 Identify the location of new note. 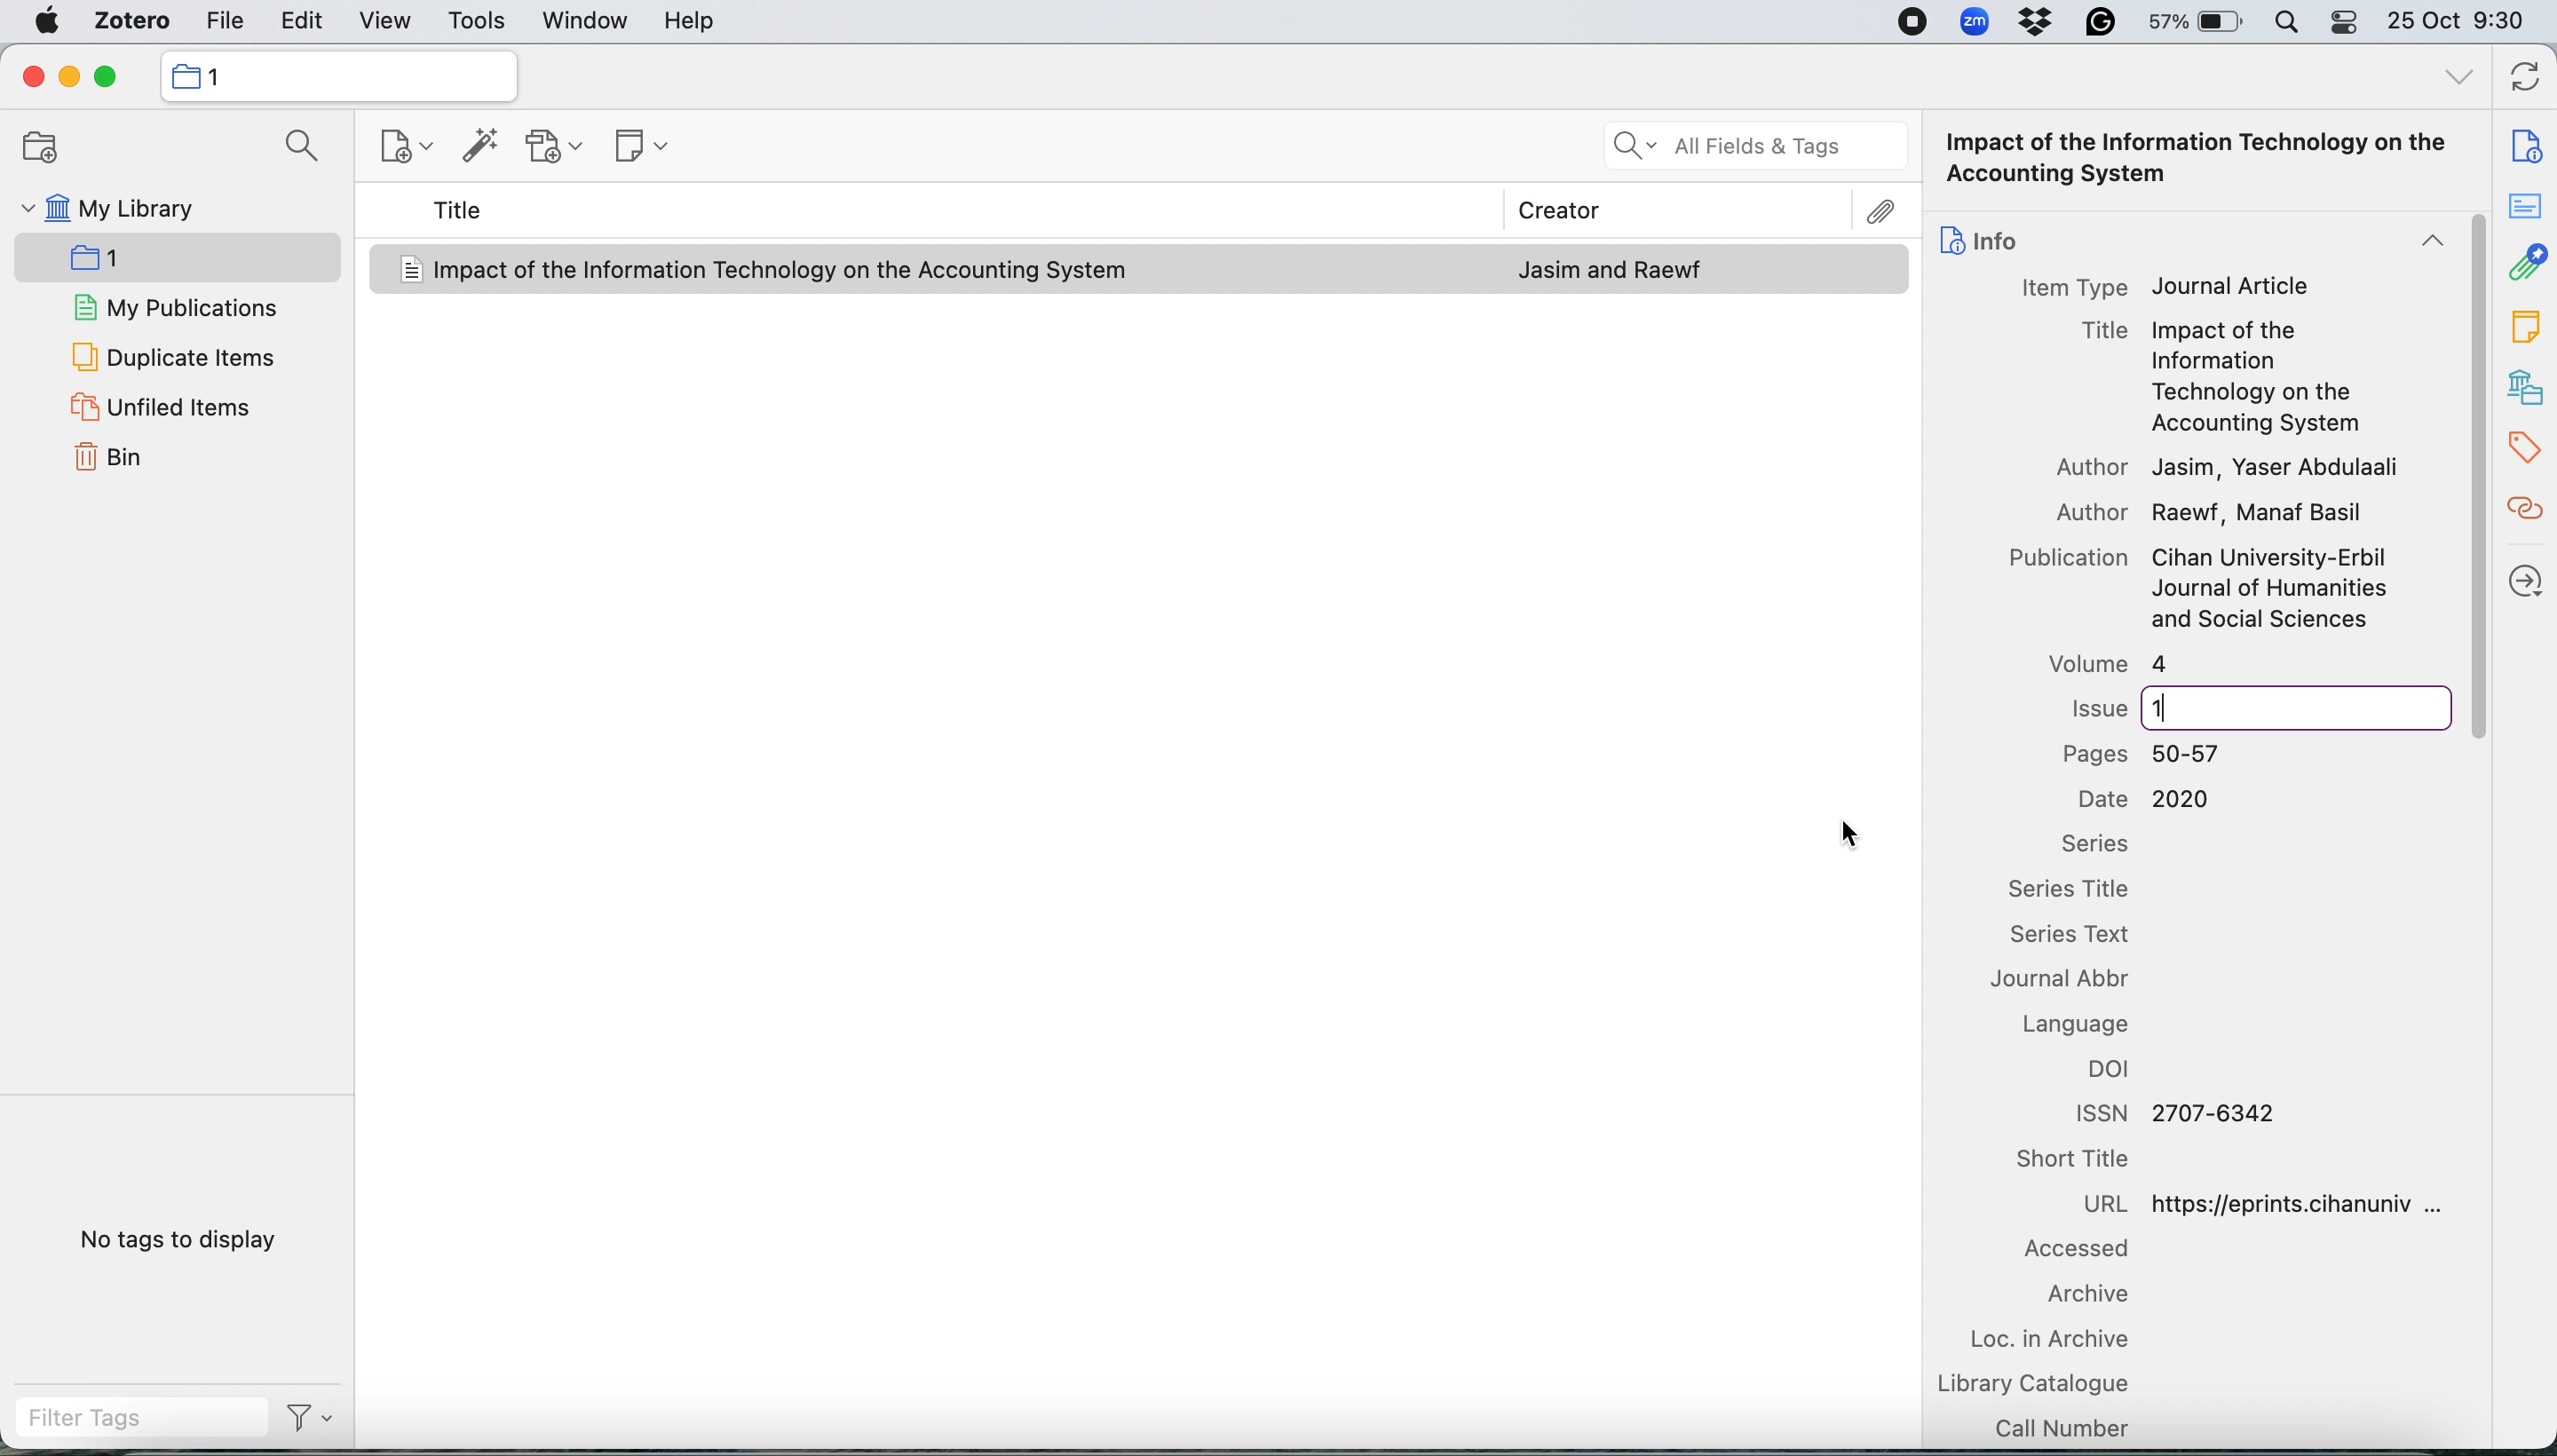
(638, 149).